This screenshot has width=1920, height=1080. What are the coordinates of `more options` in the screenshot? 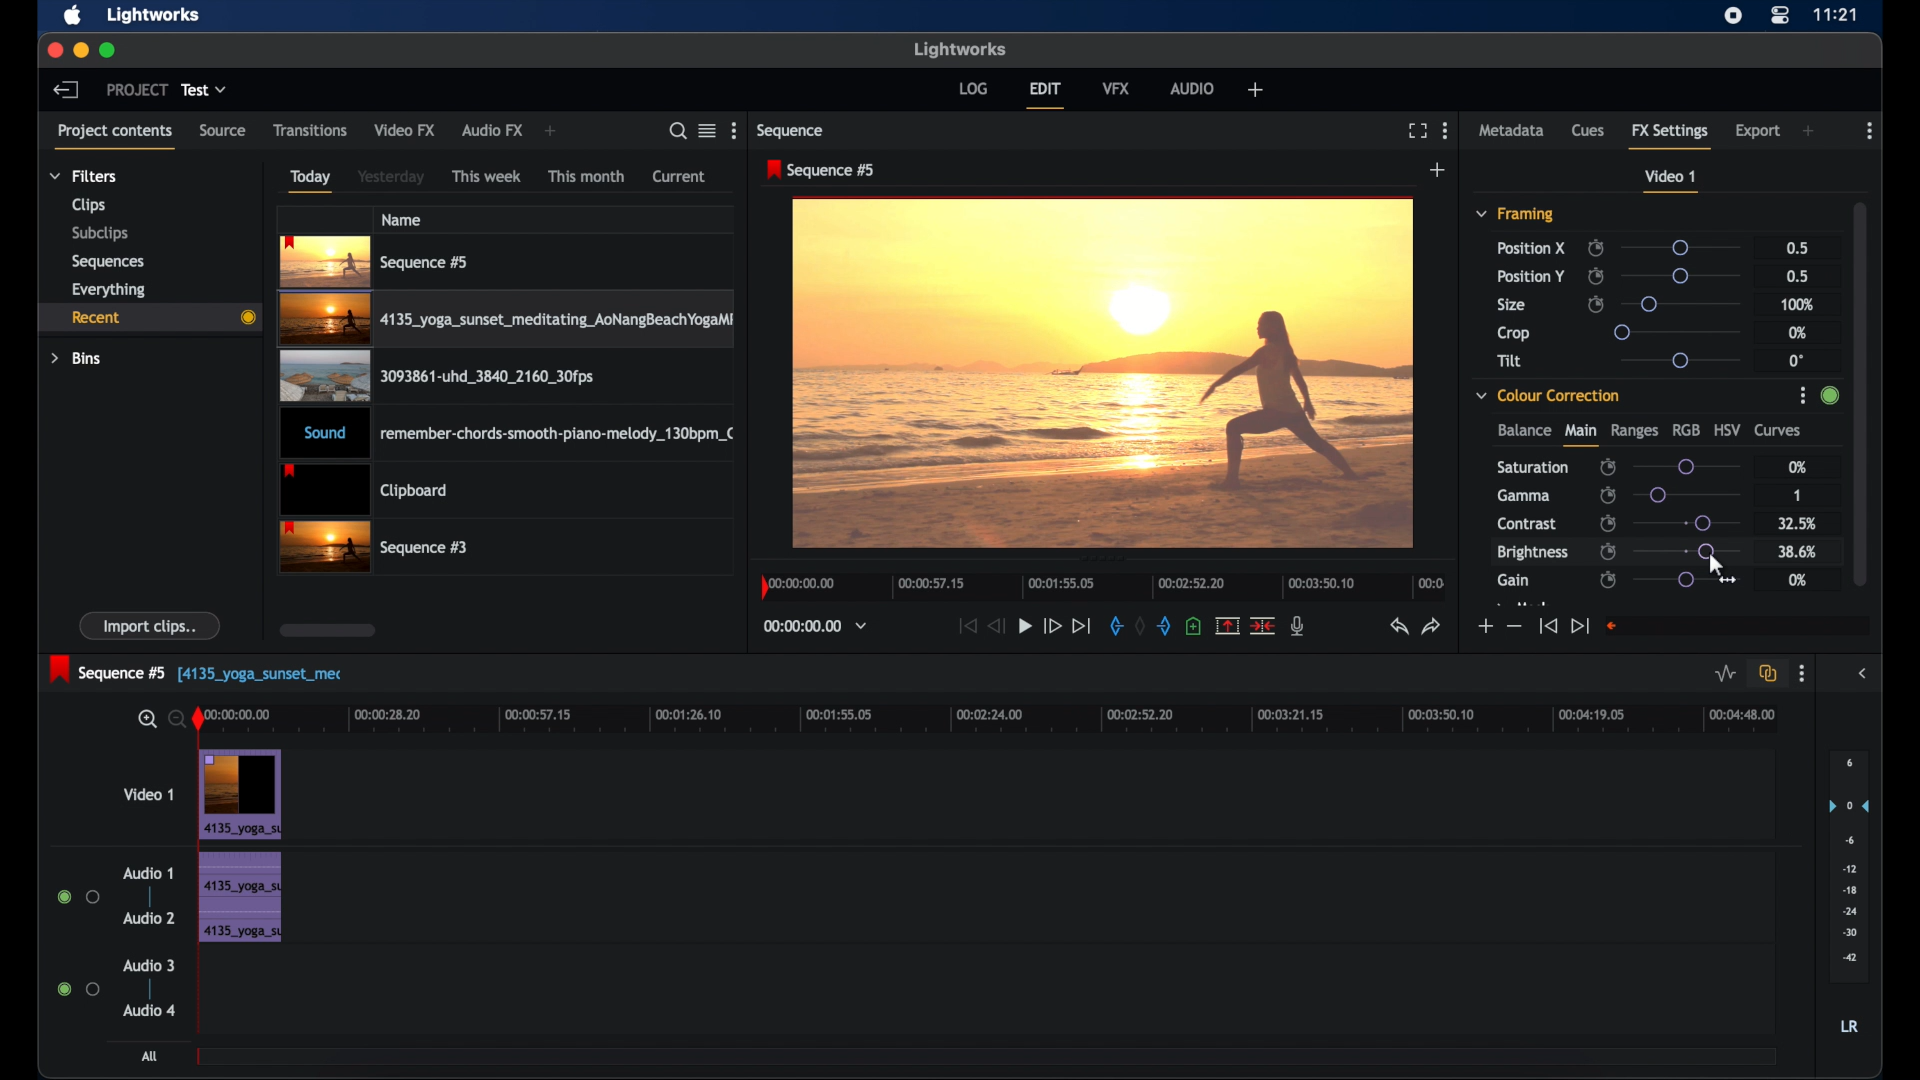 It's located at (1801, 674).